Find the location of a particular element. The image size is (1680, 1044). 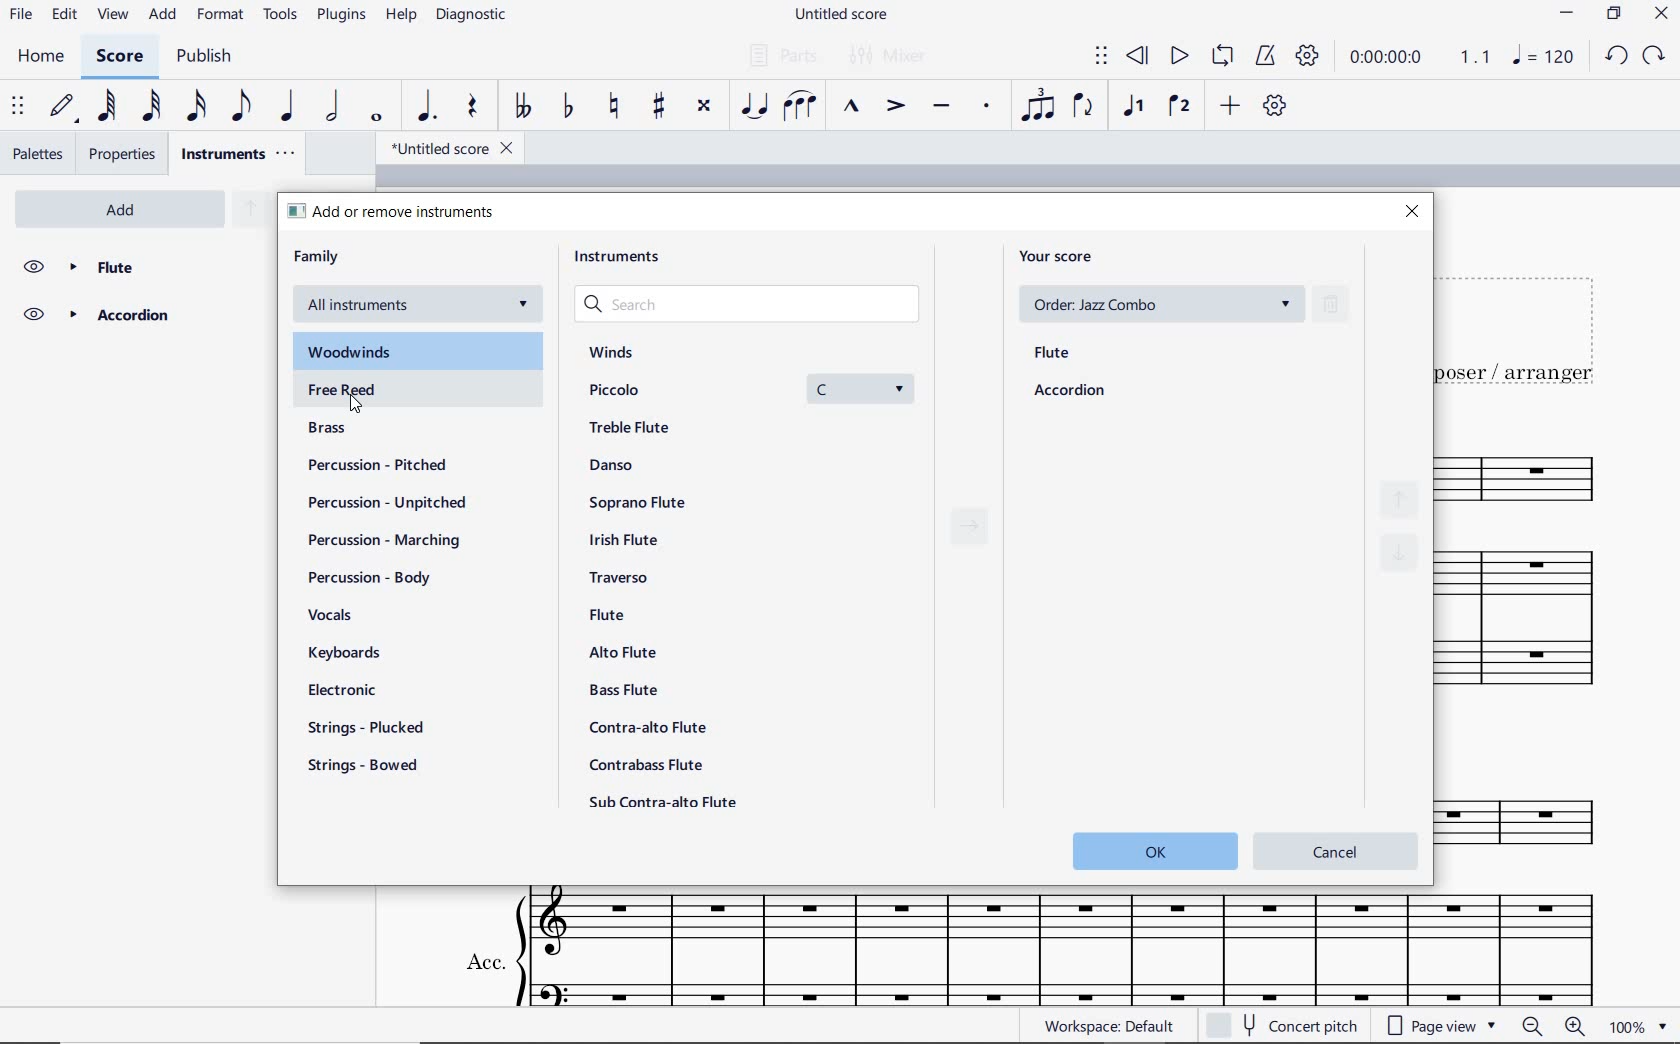

RESTORE DOWN is located at coordinates (1613, 15).